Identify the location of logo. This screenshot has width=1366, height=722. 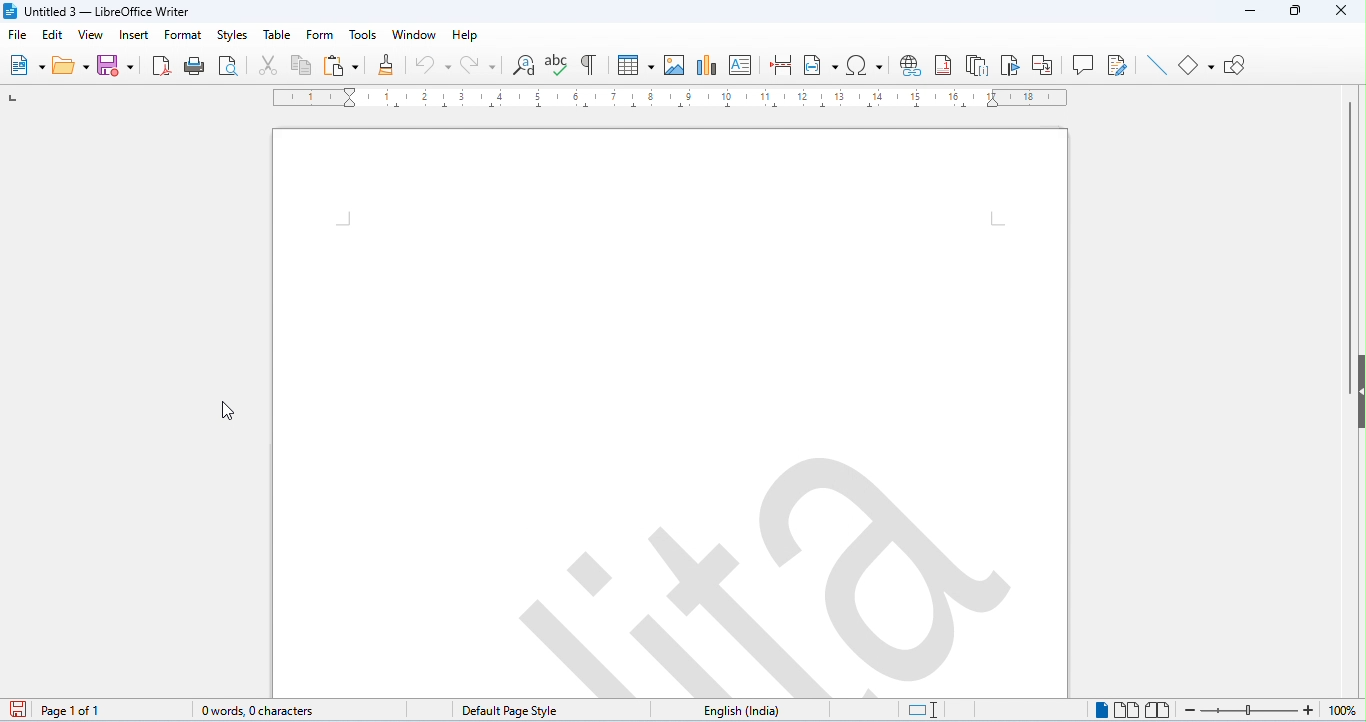
(10, 11).